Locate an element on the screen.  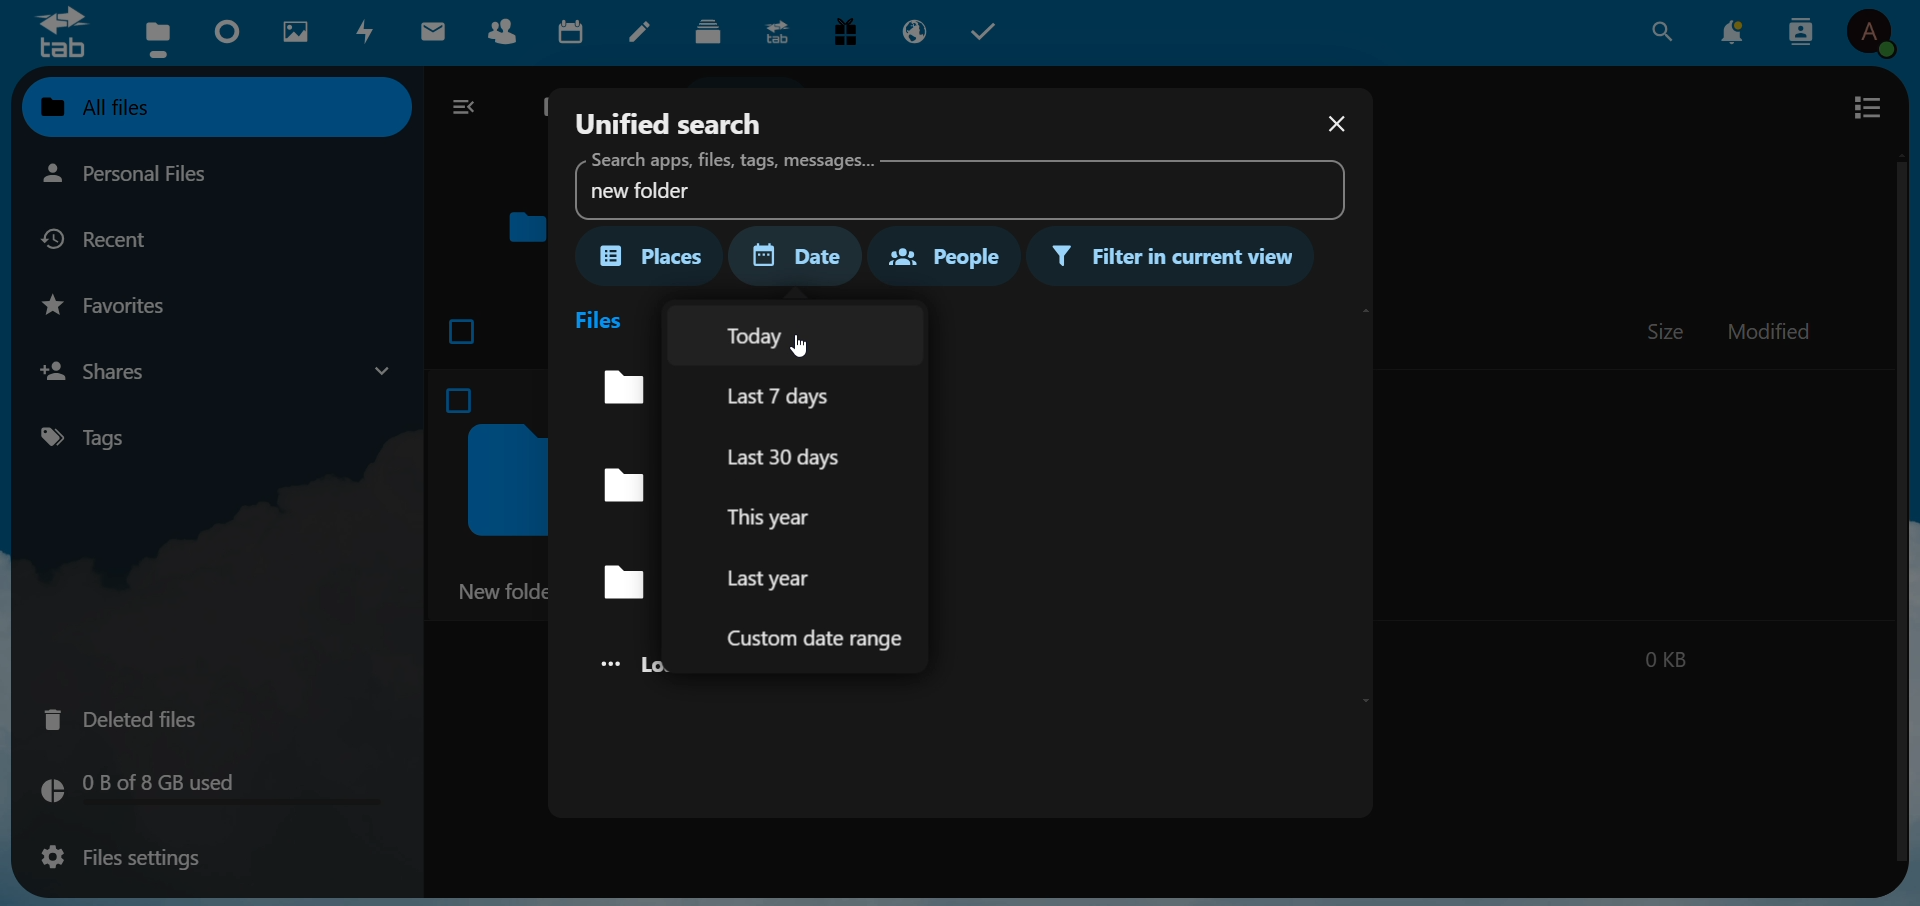
tags is located at coordinates (100, 437).